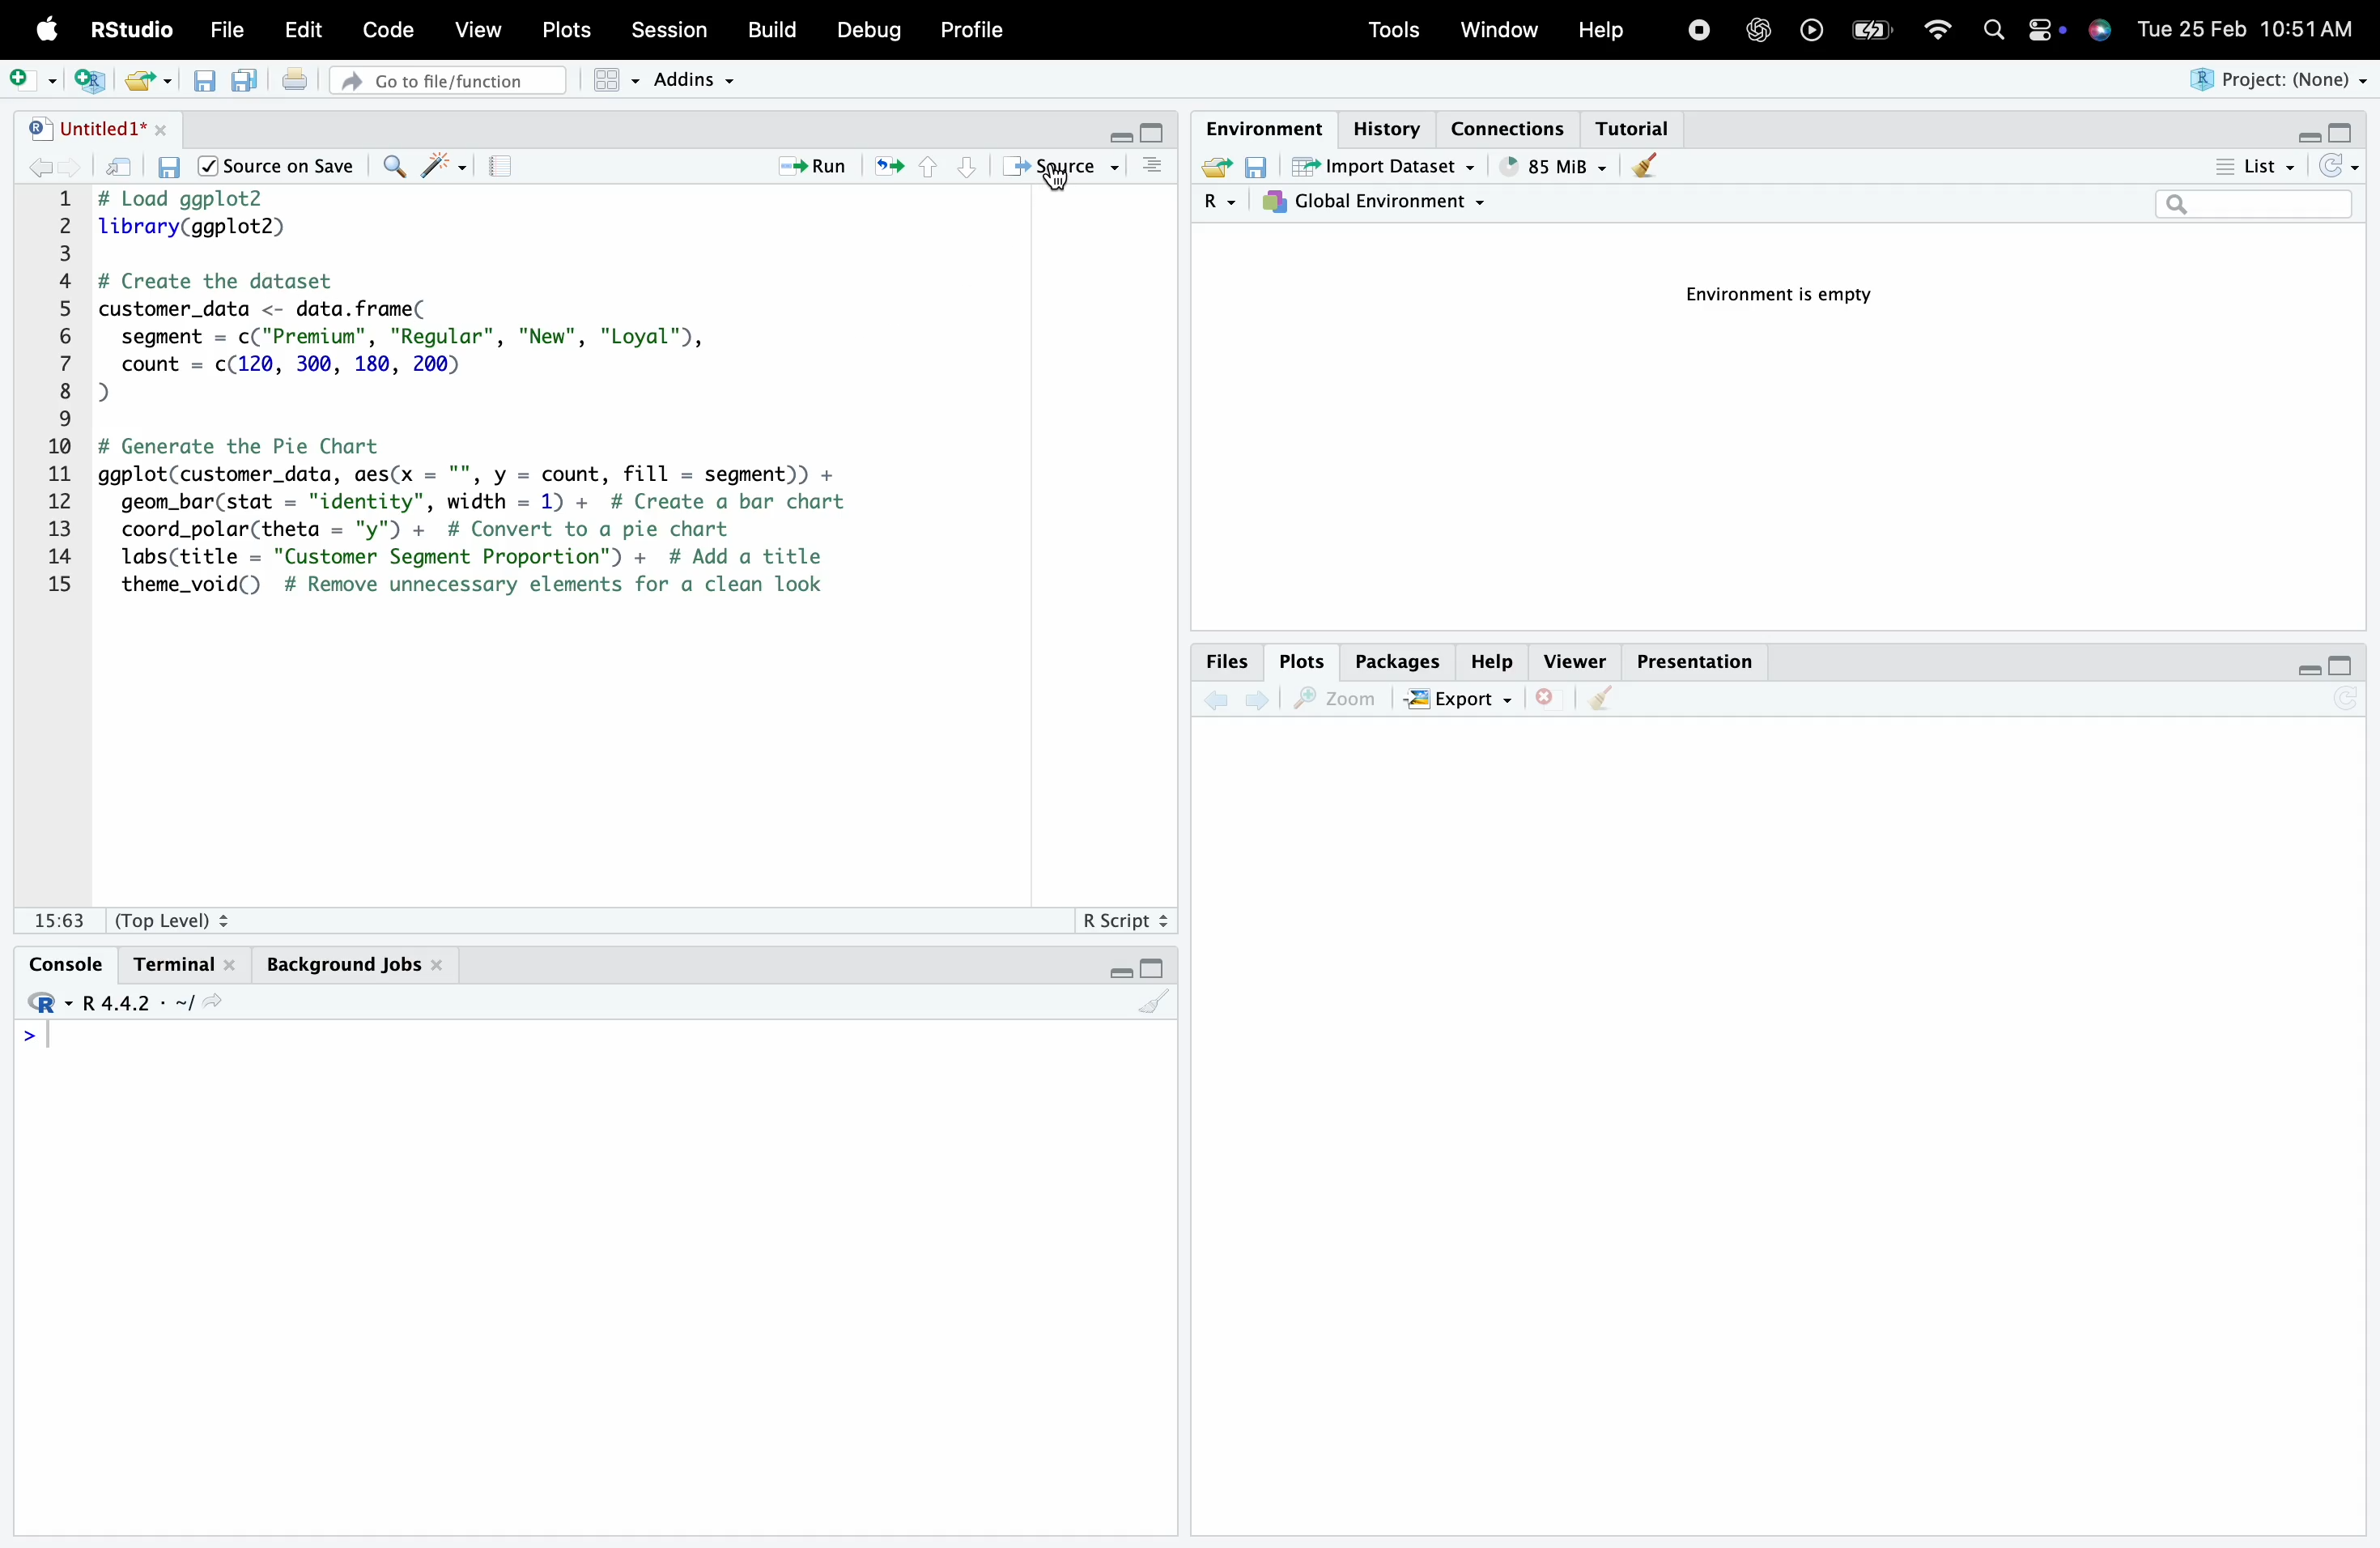 The width and height of the screenshot is (2380, 1548). What do you see at coordinates (2254, 28) in the screenshot?
I see `Tue 25 Feb 10:51AM` at bounding box center [2254, 28].